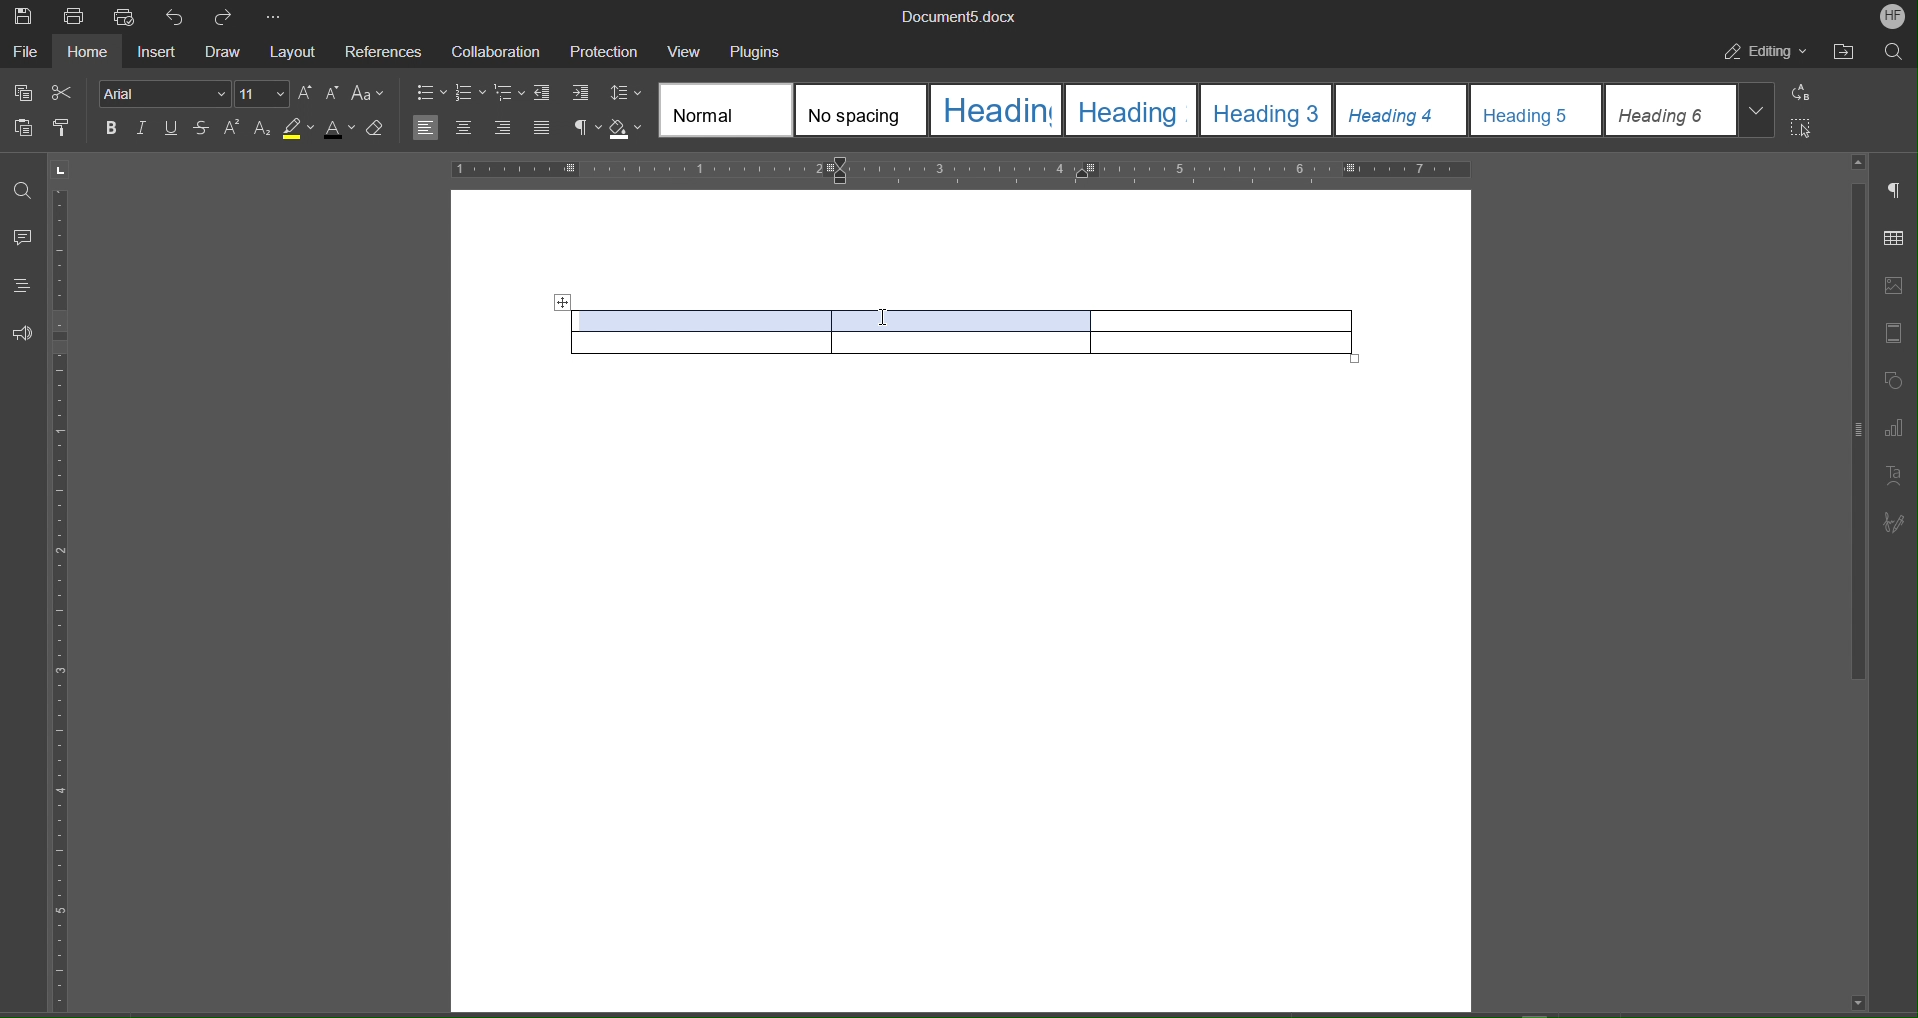 The width and height of the screenshot is (1918, 1018). I want to click on Increase Indent, so click(582, 94).